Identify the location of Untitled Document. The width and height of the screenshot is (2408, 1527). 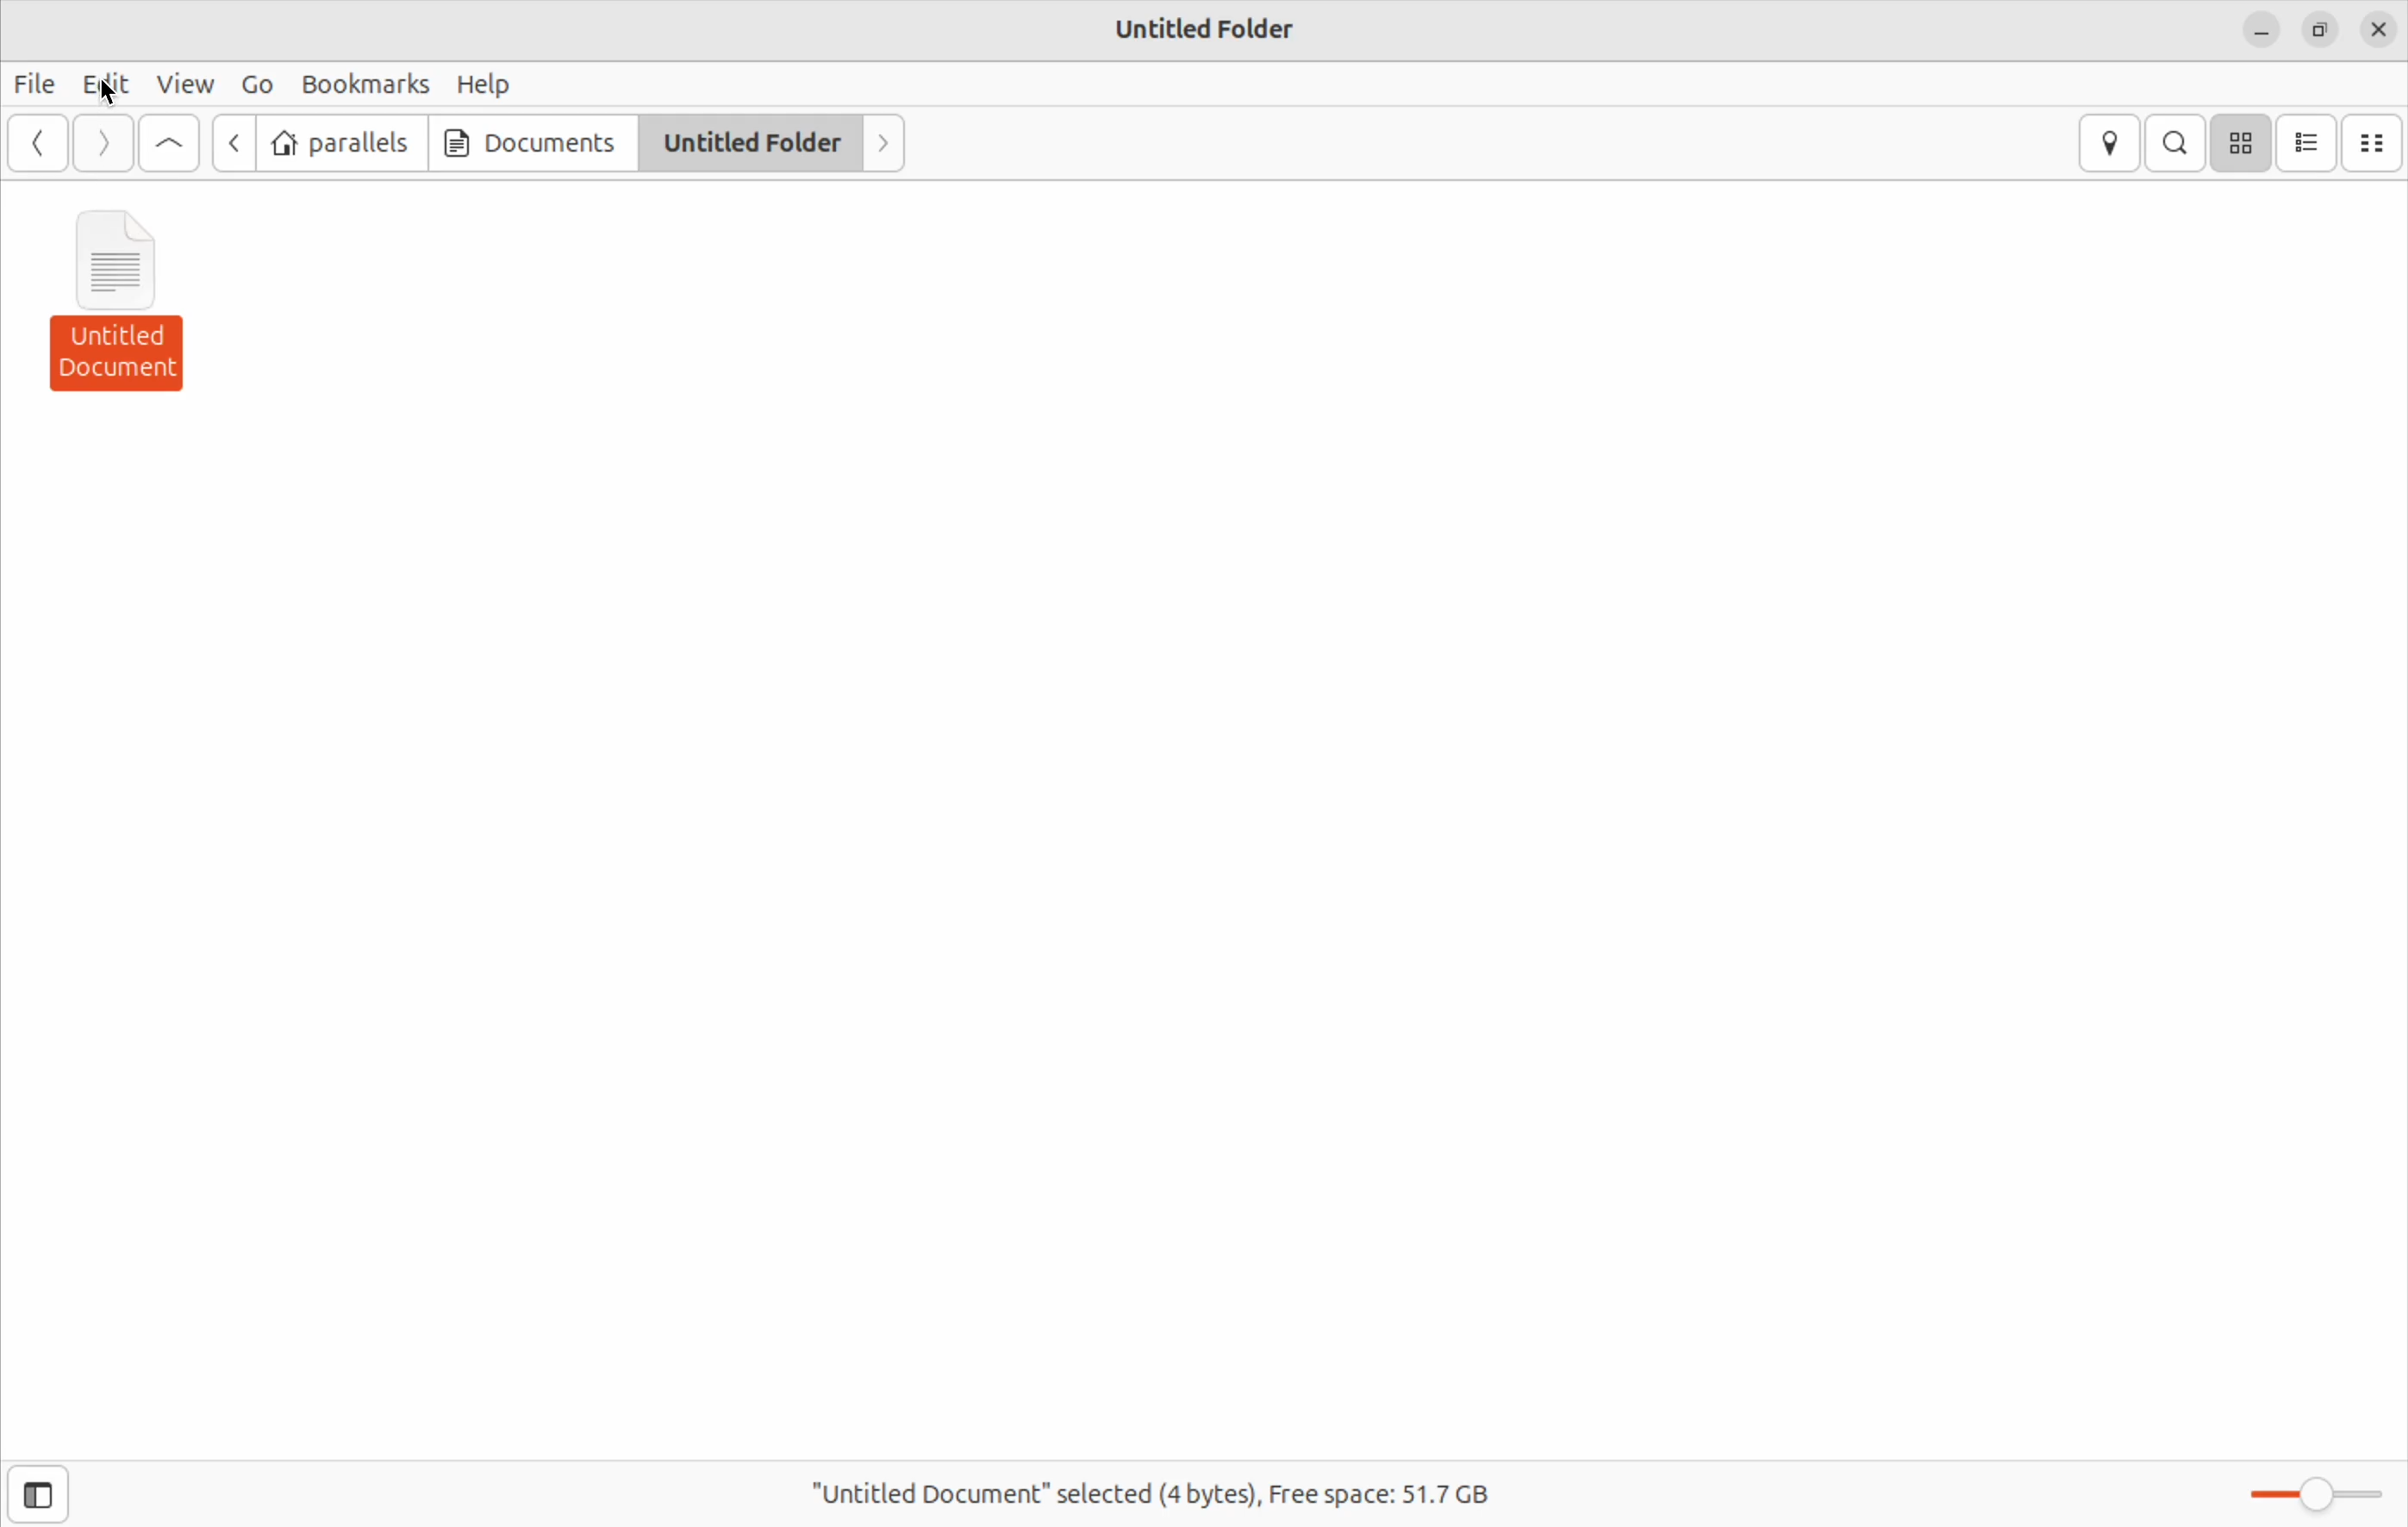
(130, 299).